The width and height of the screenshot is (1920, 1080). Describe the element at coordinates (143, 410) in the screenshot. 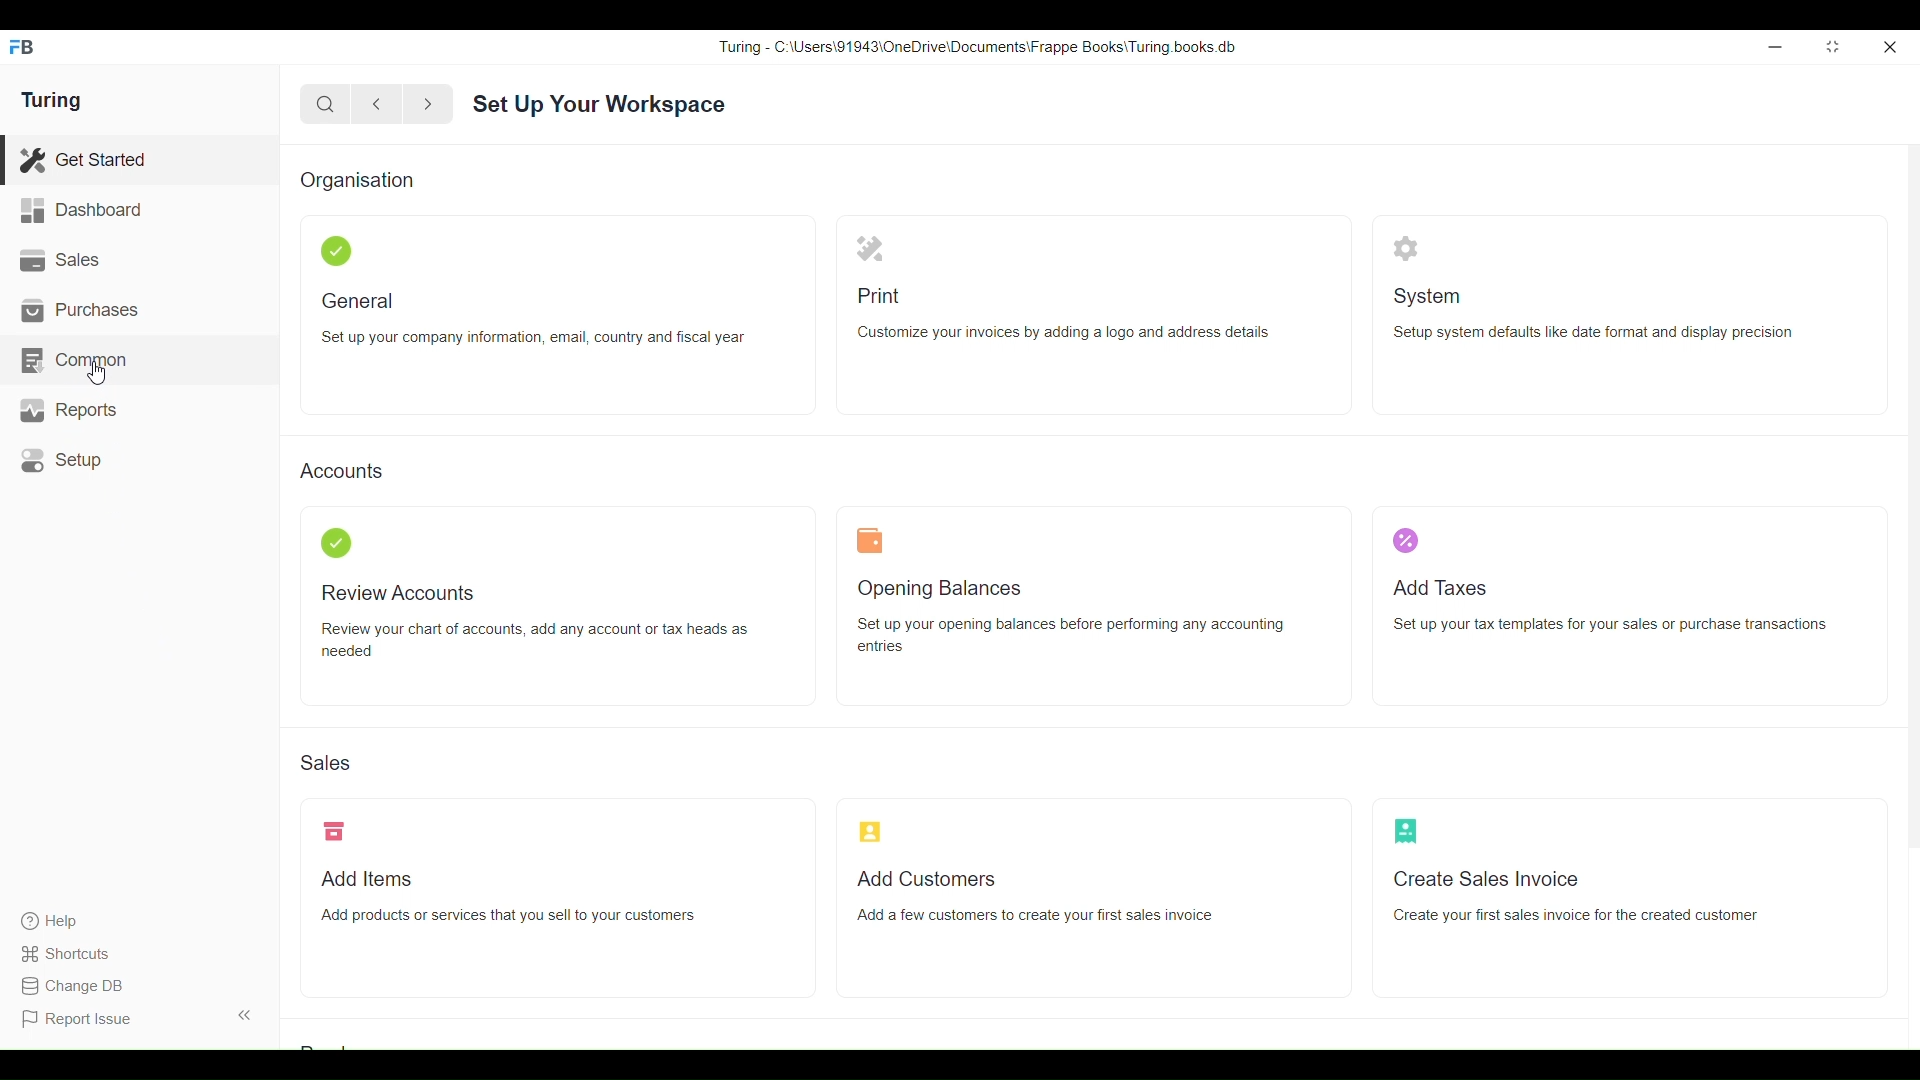

I see `Reports` at that location.